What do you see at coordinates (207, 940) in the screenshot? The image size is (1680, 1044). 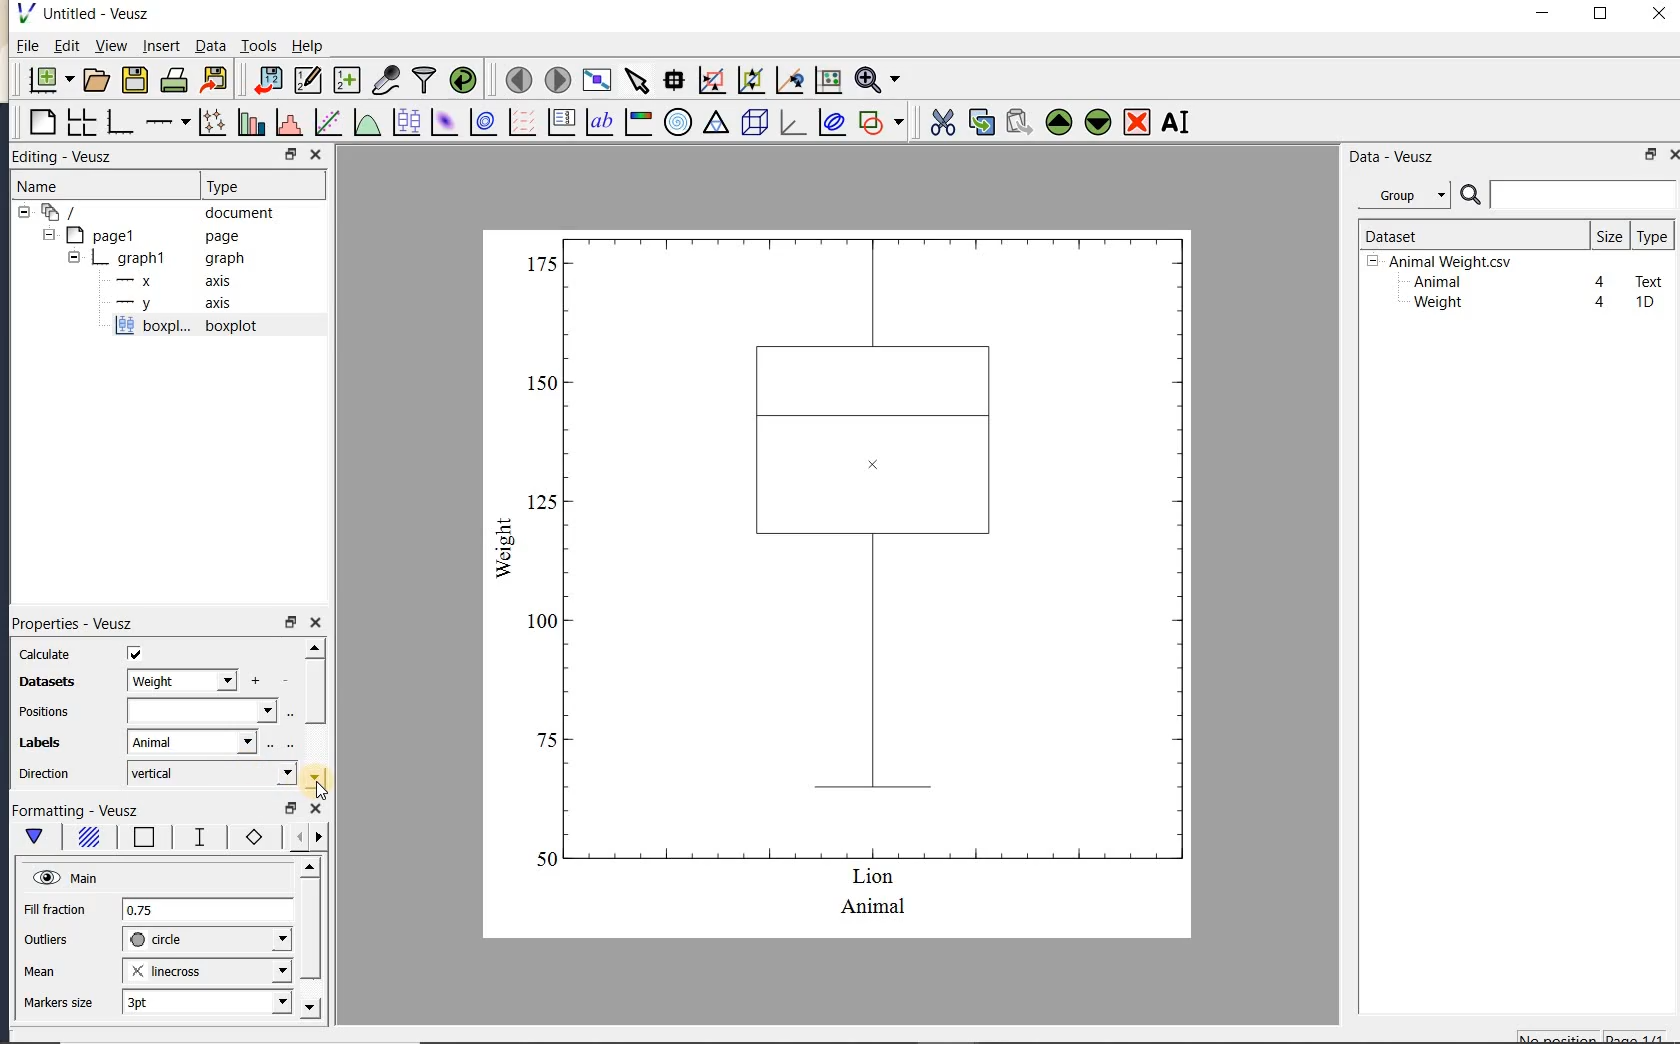 I see `circle` at bounding box center [207, 940].